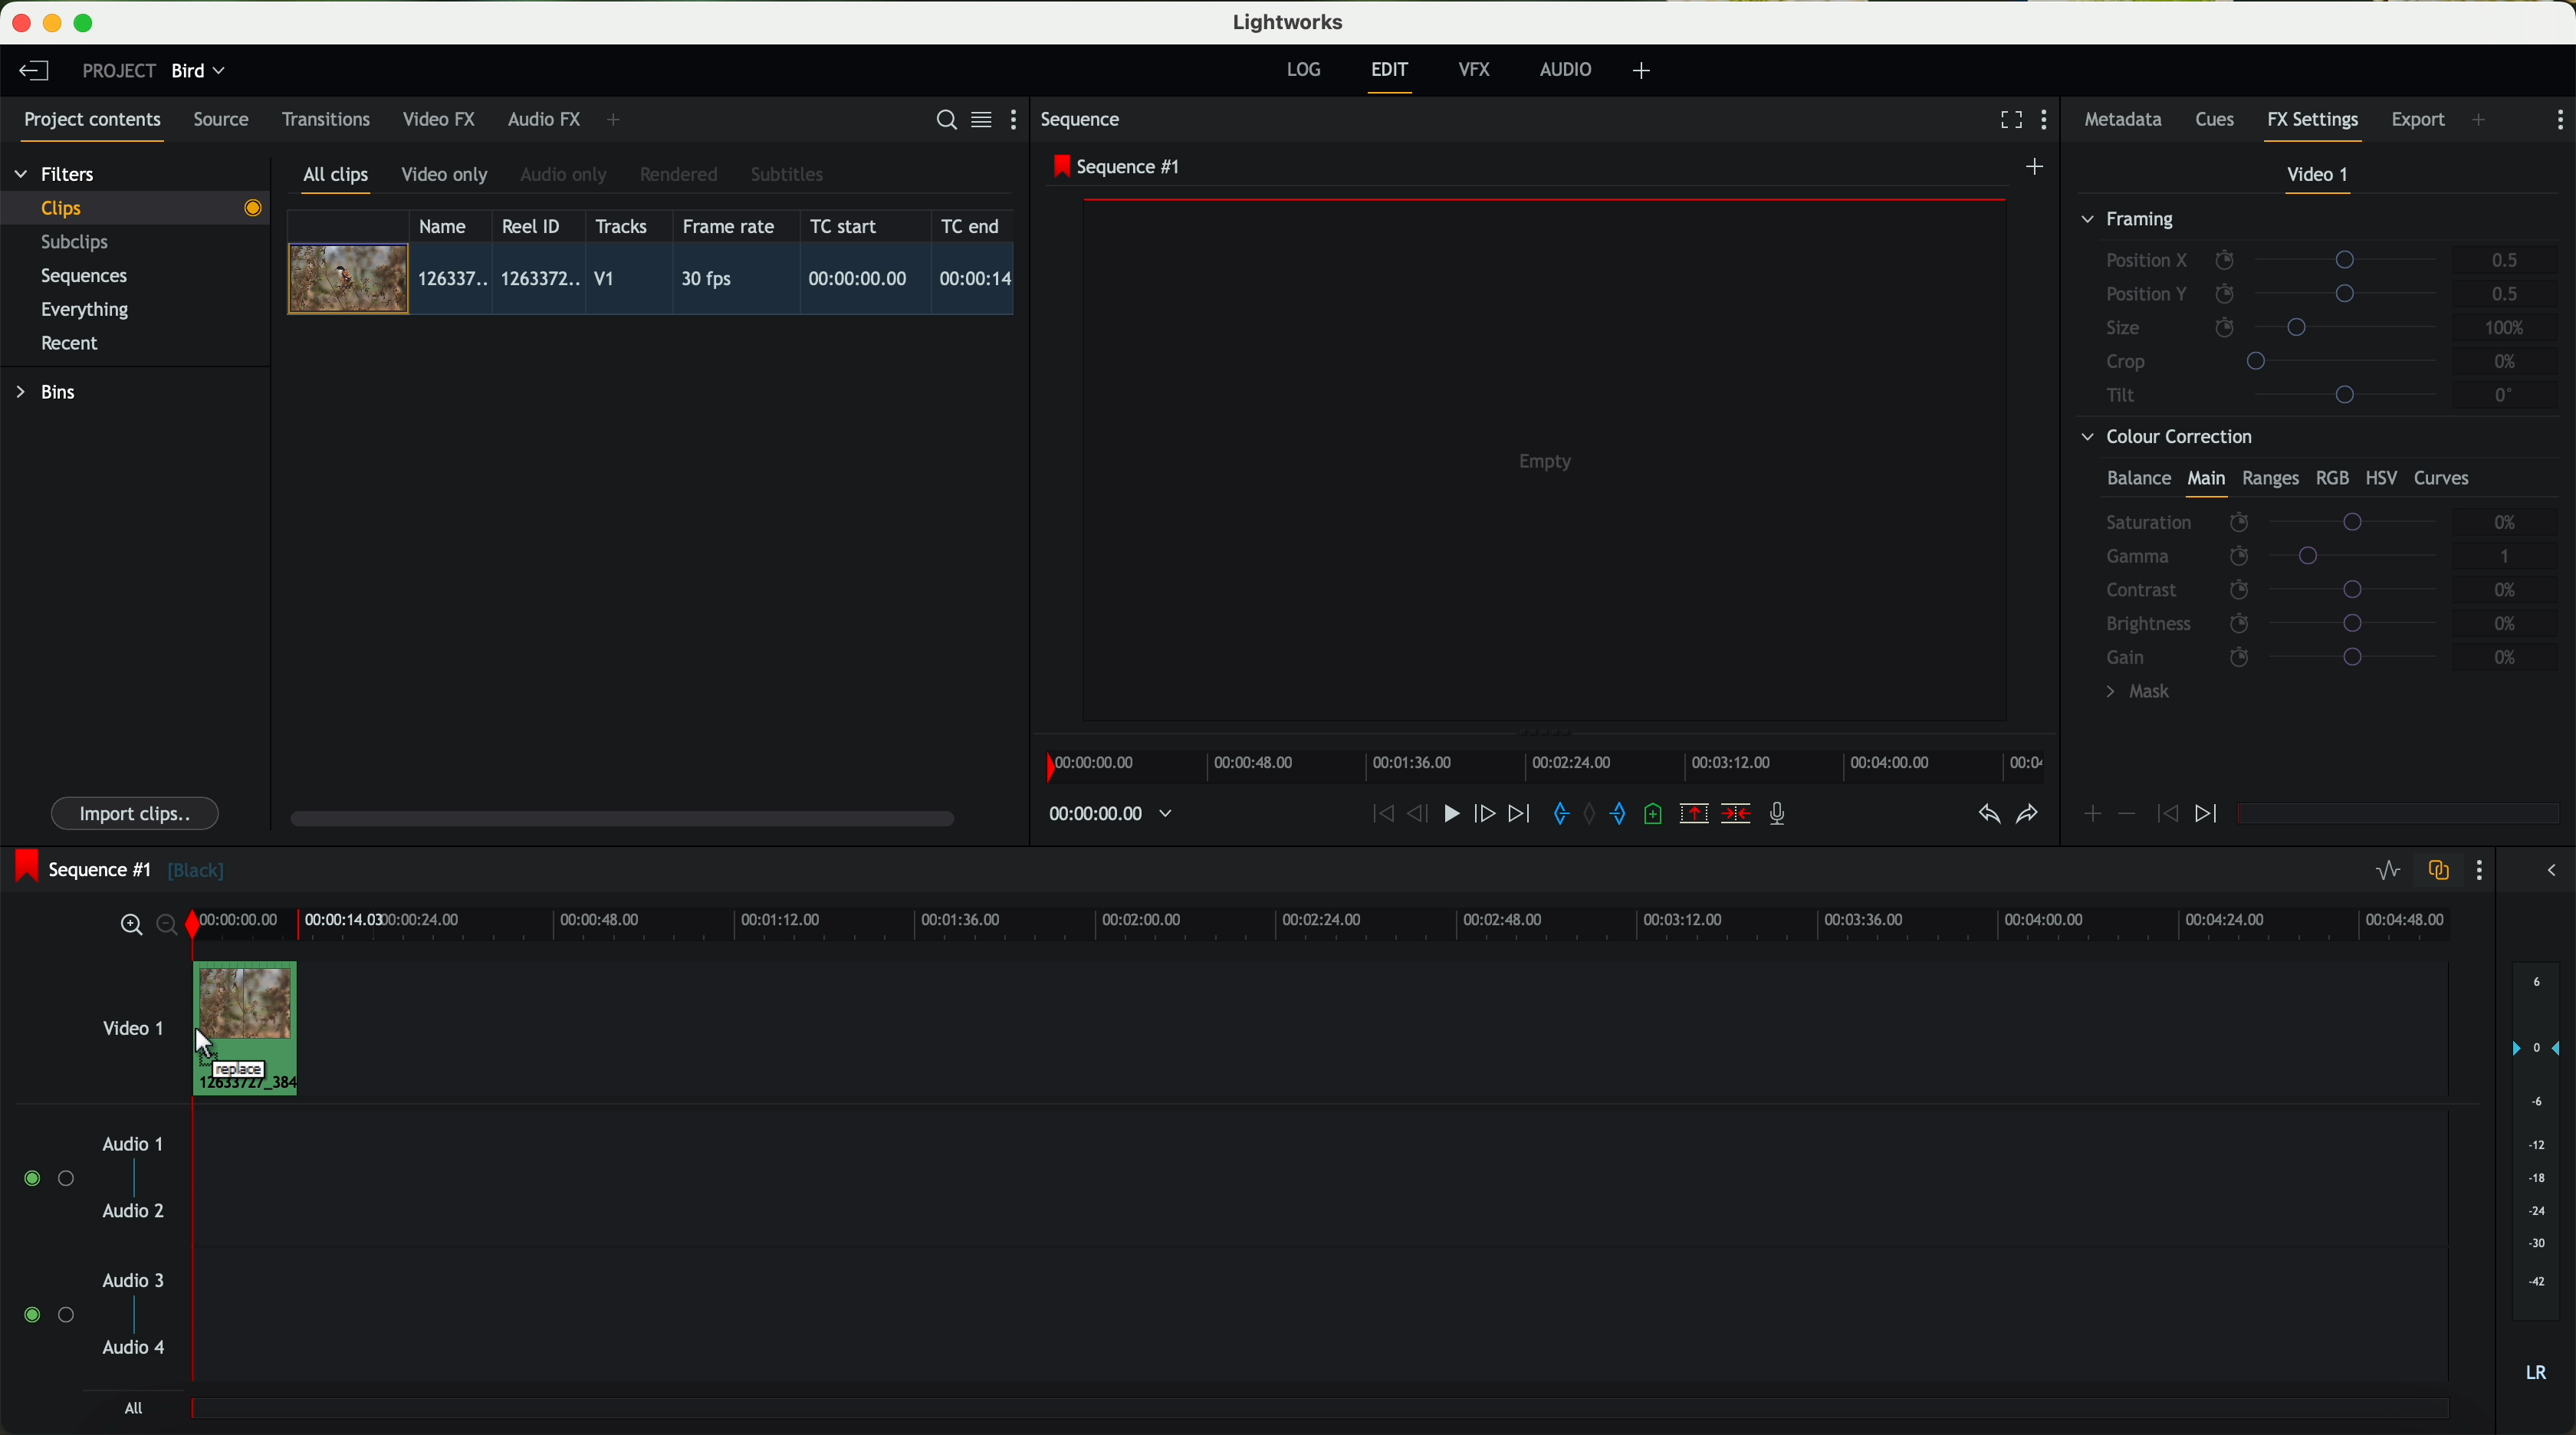 This screenshot has width=2576, height=1435. I want to click on undo, so click(1987, 815).